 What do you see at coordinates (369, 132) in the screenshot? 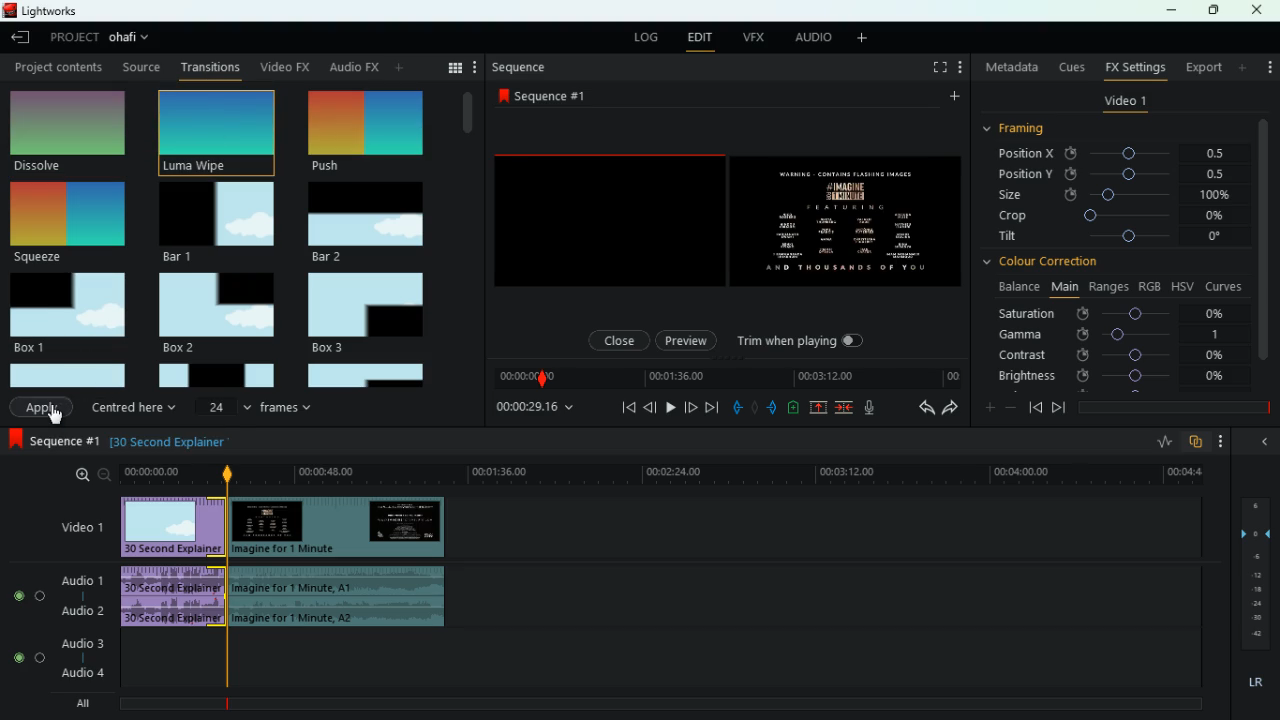
I see `selected` at bounding box center [369, 132].